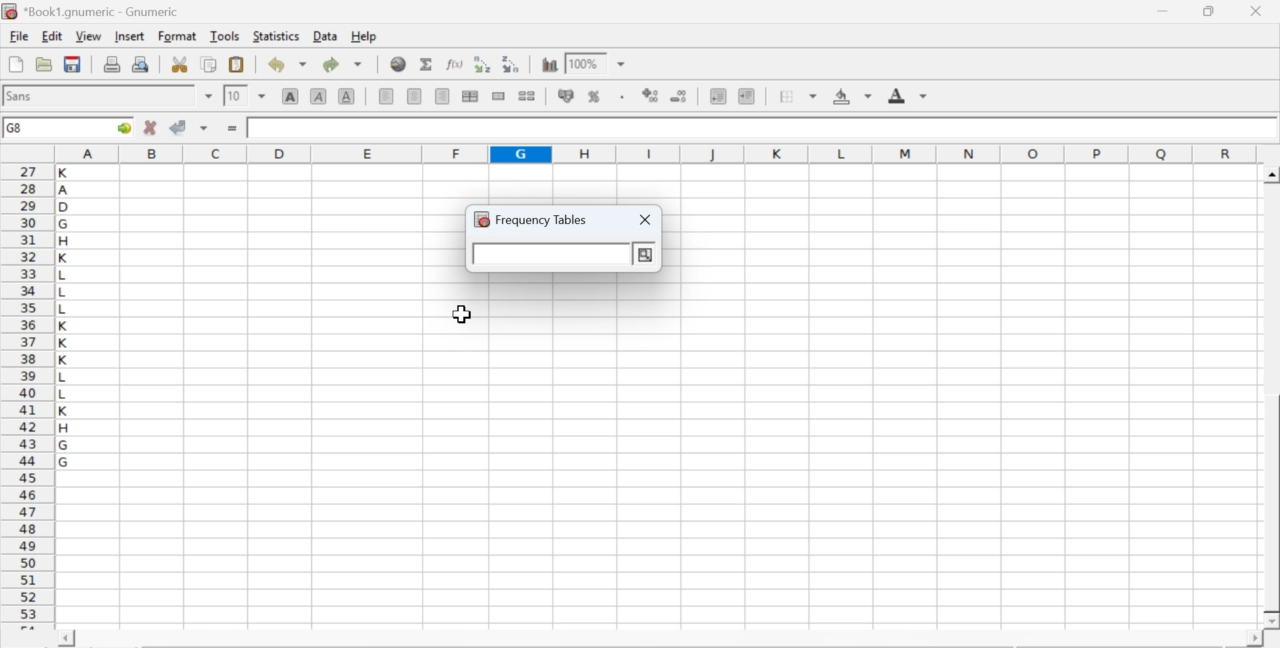 The width and height of the screenshot is (1280, 648). Describe the element at coordinates (203, 127) in the screenshot. I see `accept changes across selection` at that location.